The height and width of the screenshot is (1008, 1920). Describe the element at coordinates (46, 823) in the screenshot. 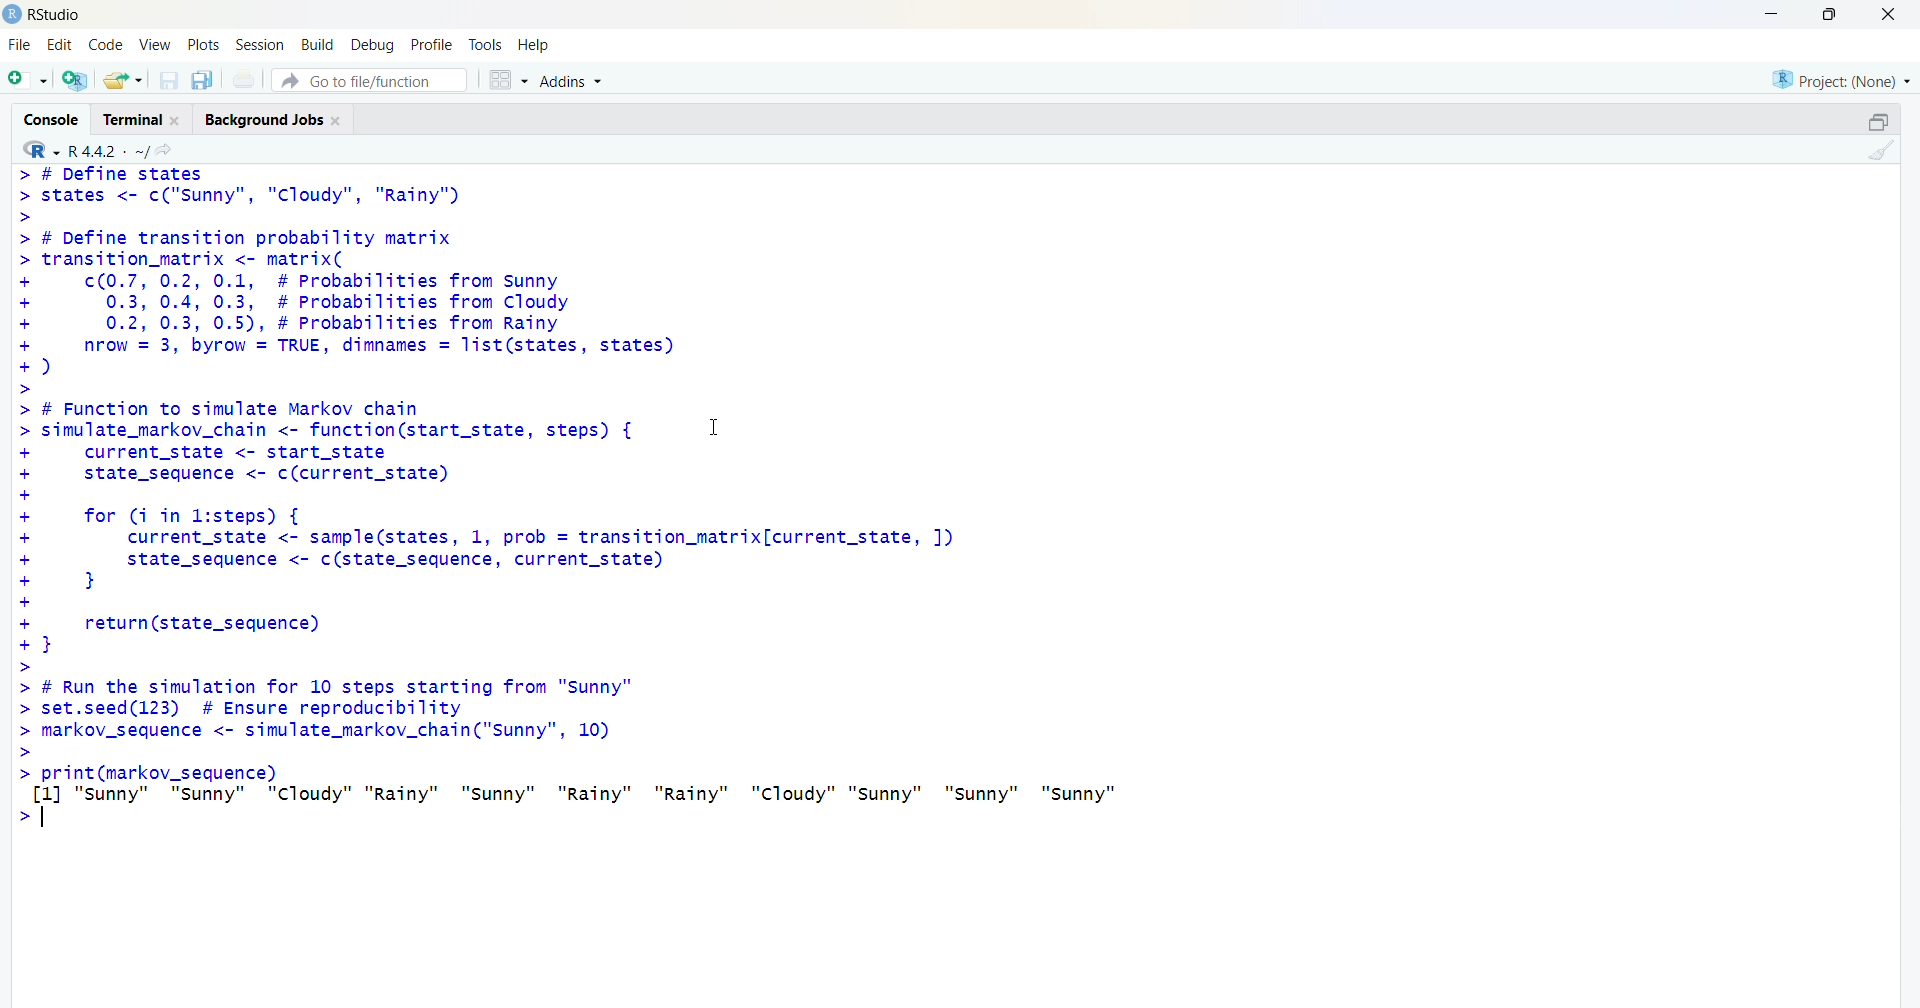

I see `text cursor` at that location.